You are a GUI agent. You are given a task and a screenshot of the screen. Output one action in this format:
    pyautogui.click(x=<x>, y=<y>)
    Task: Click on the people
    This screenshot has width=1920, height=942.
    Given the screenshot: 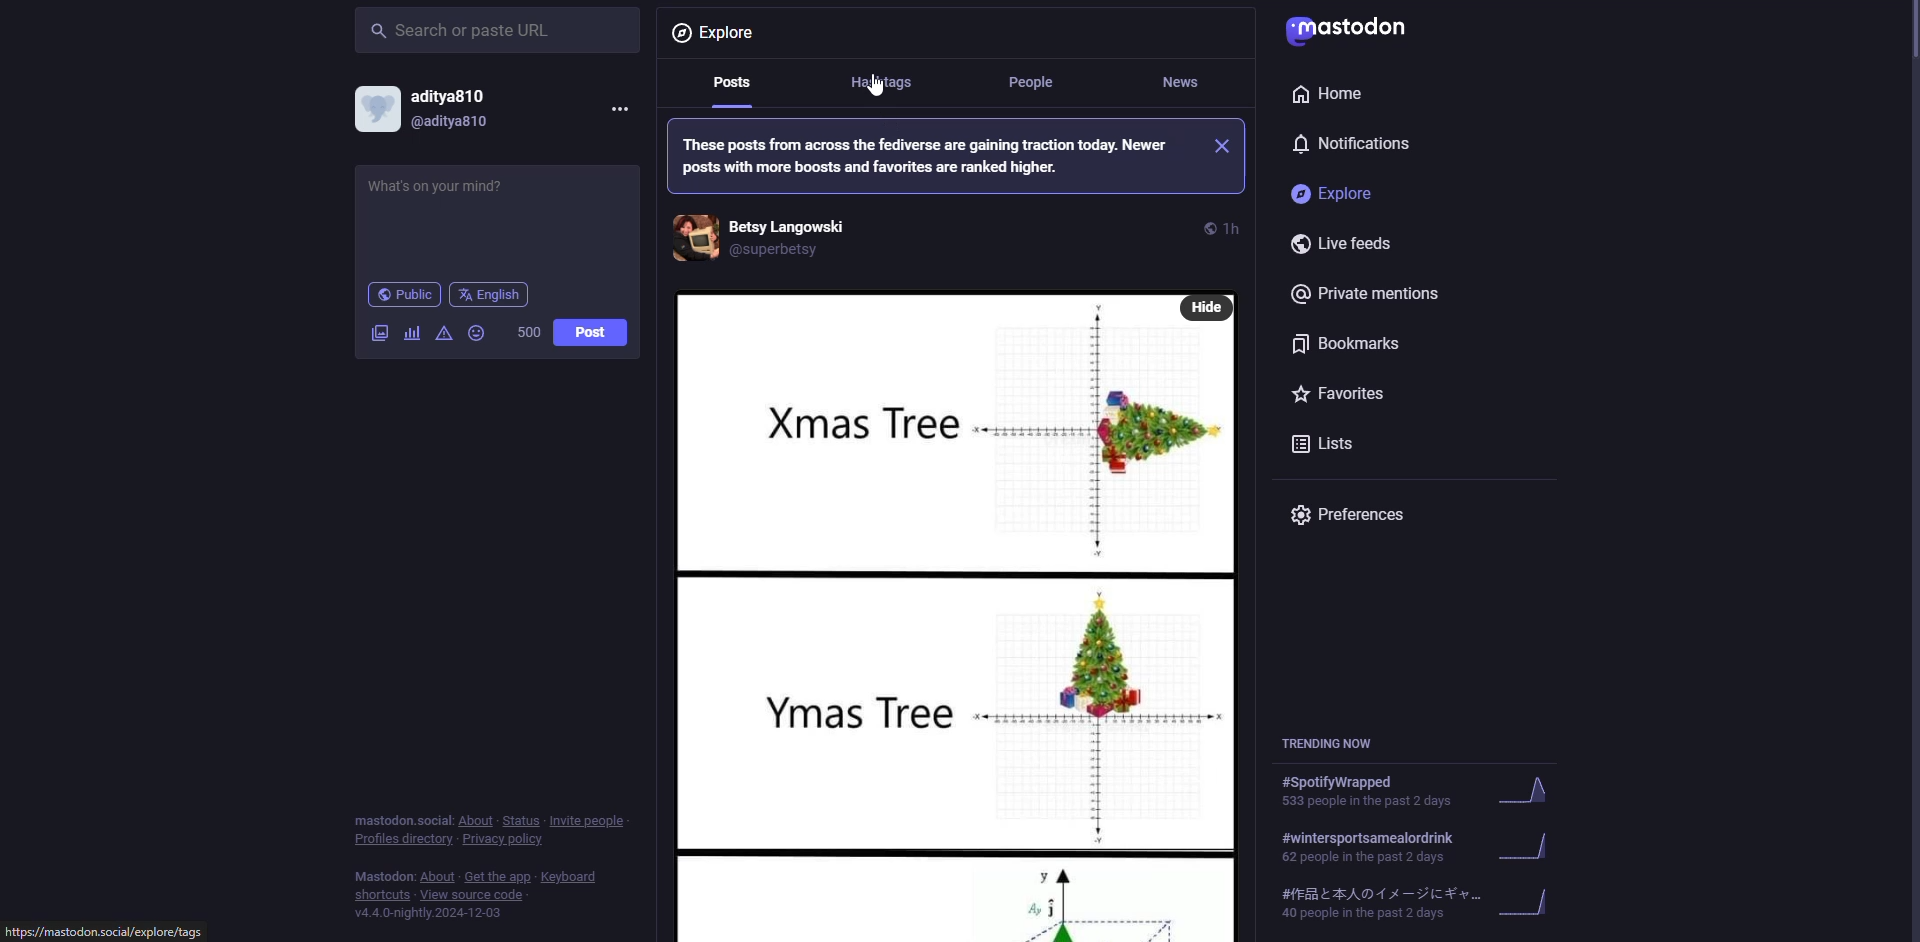 What is the action you would take?
    pyautogui.click(x=1033, y=83)
    